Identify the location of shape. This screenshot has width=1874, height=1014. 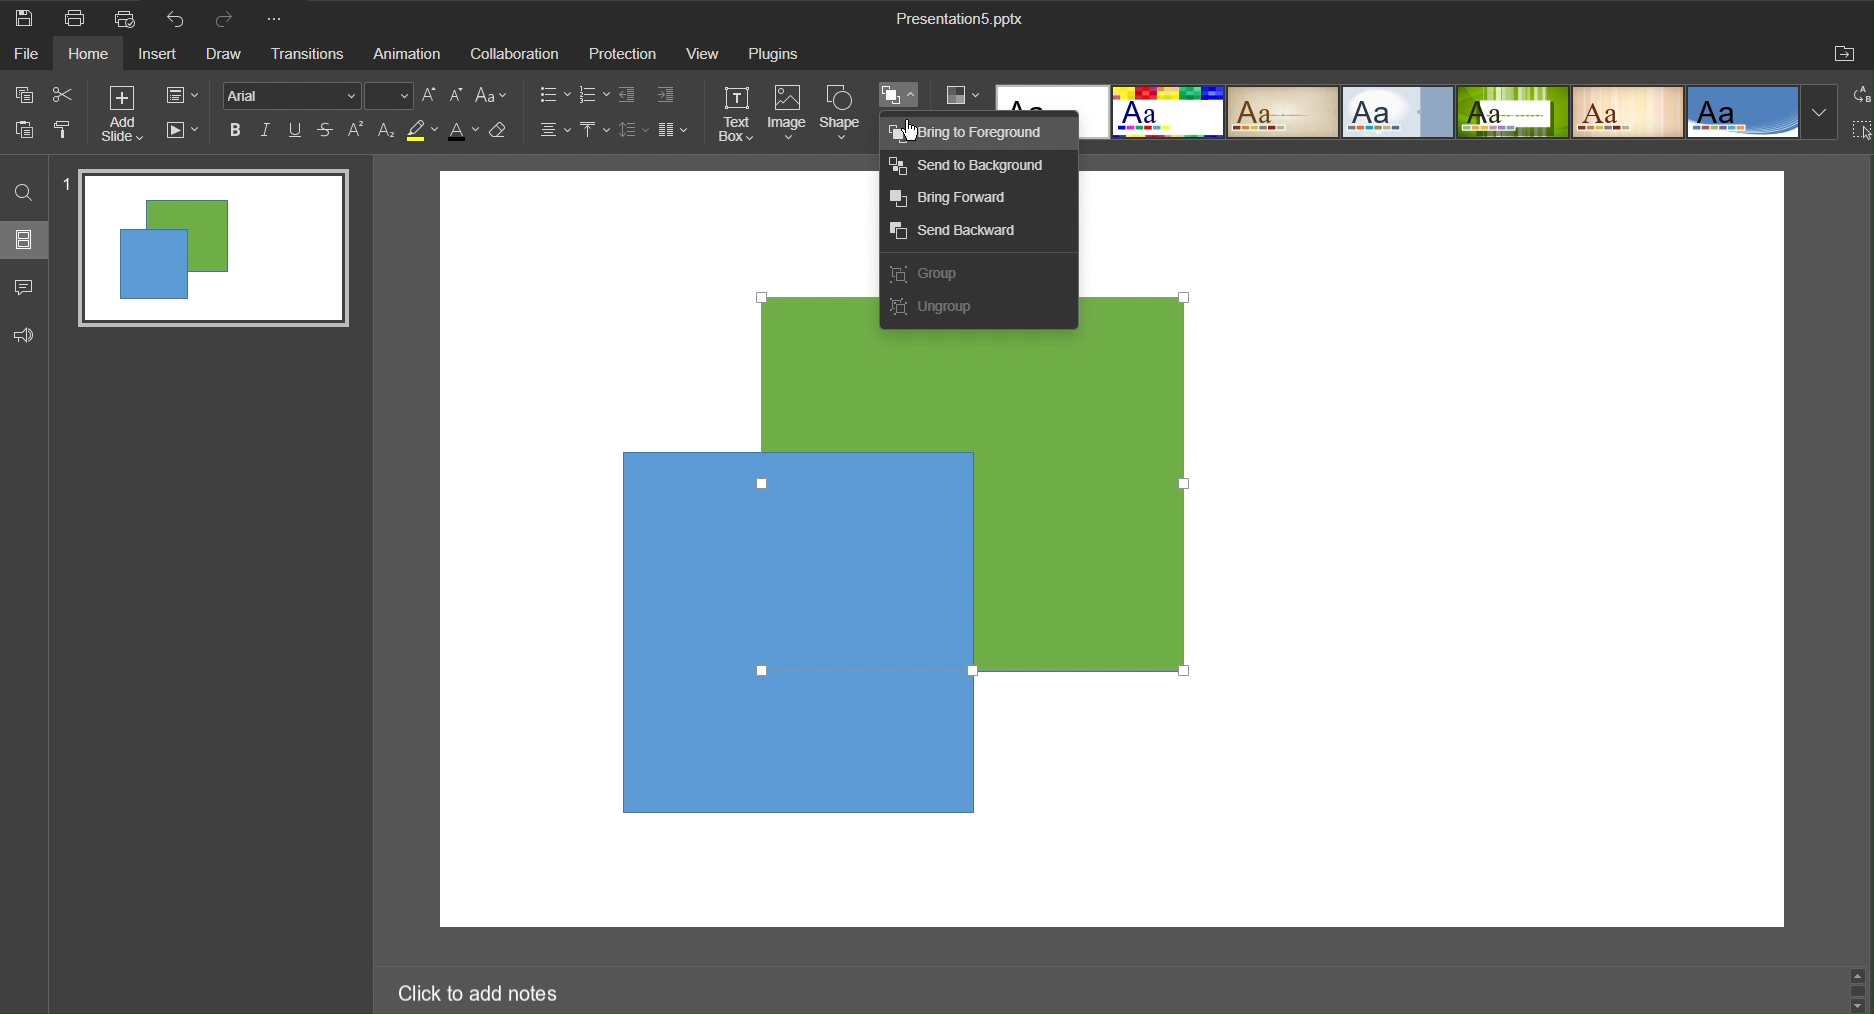
(1131, 313).